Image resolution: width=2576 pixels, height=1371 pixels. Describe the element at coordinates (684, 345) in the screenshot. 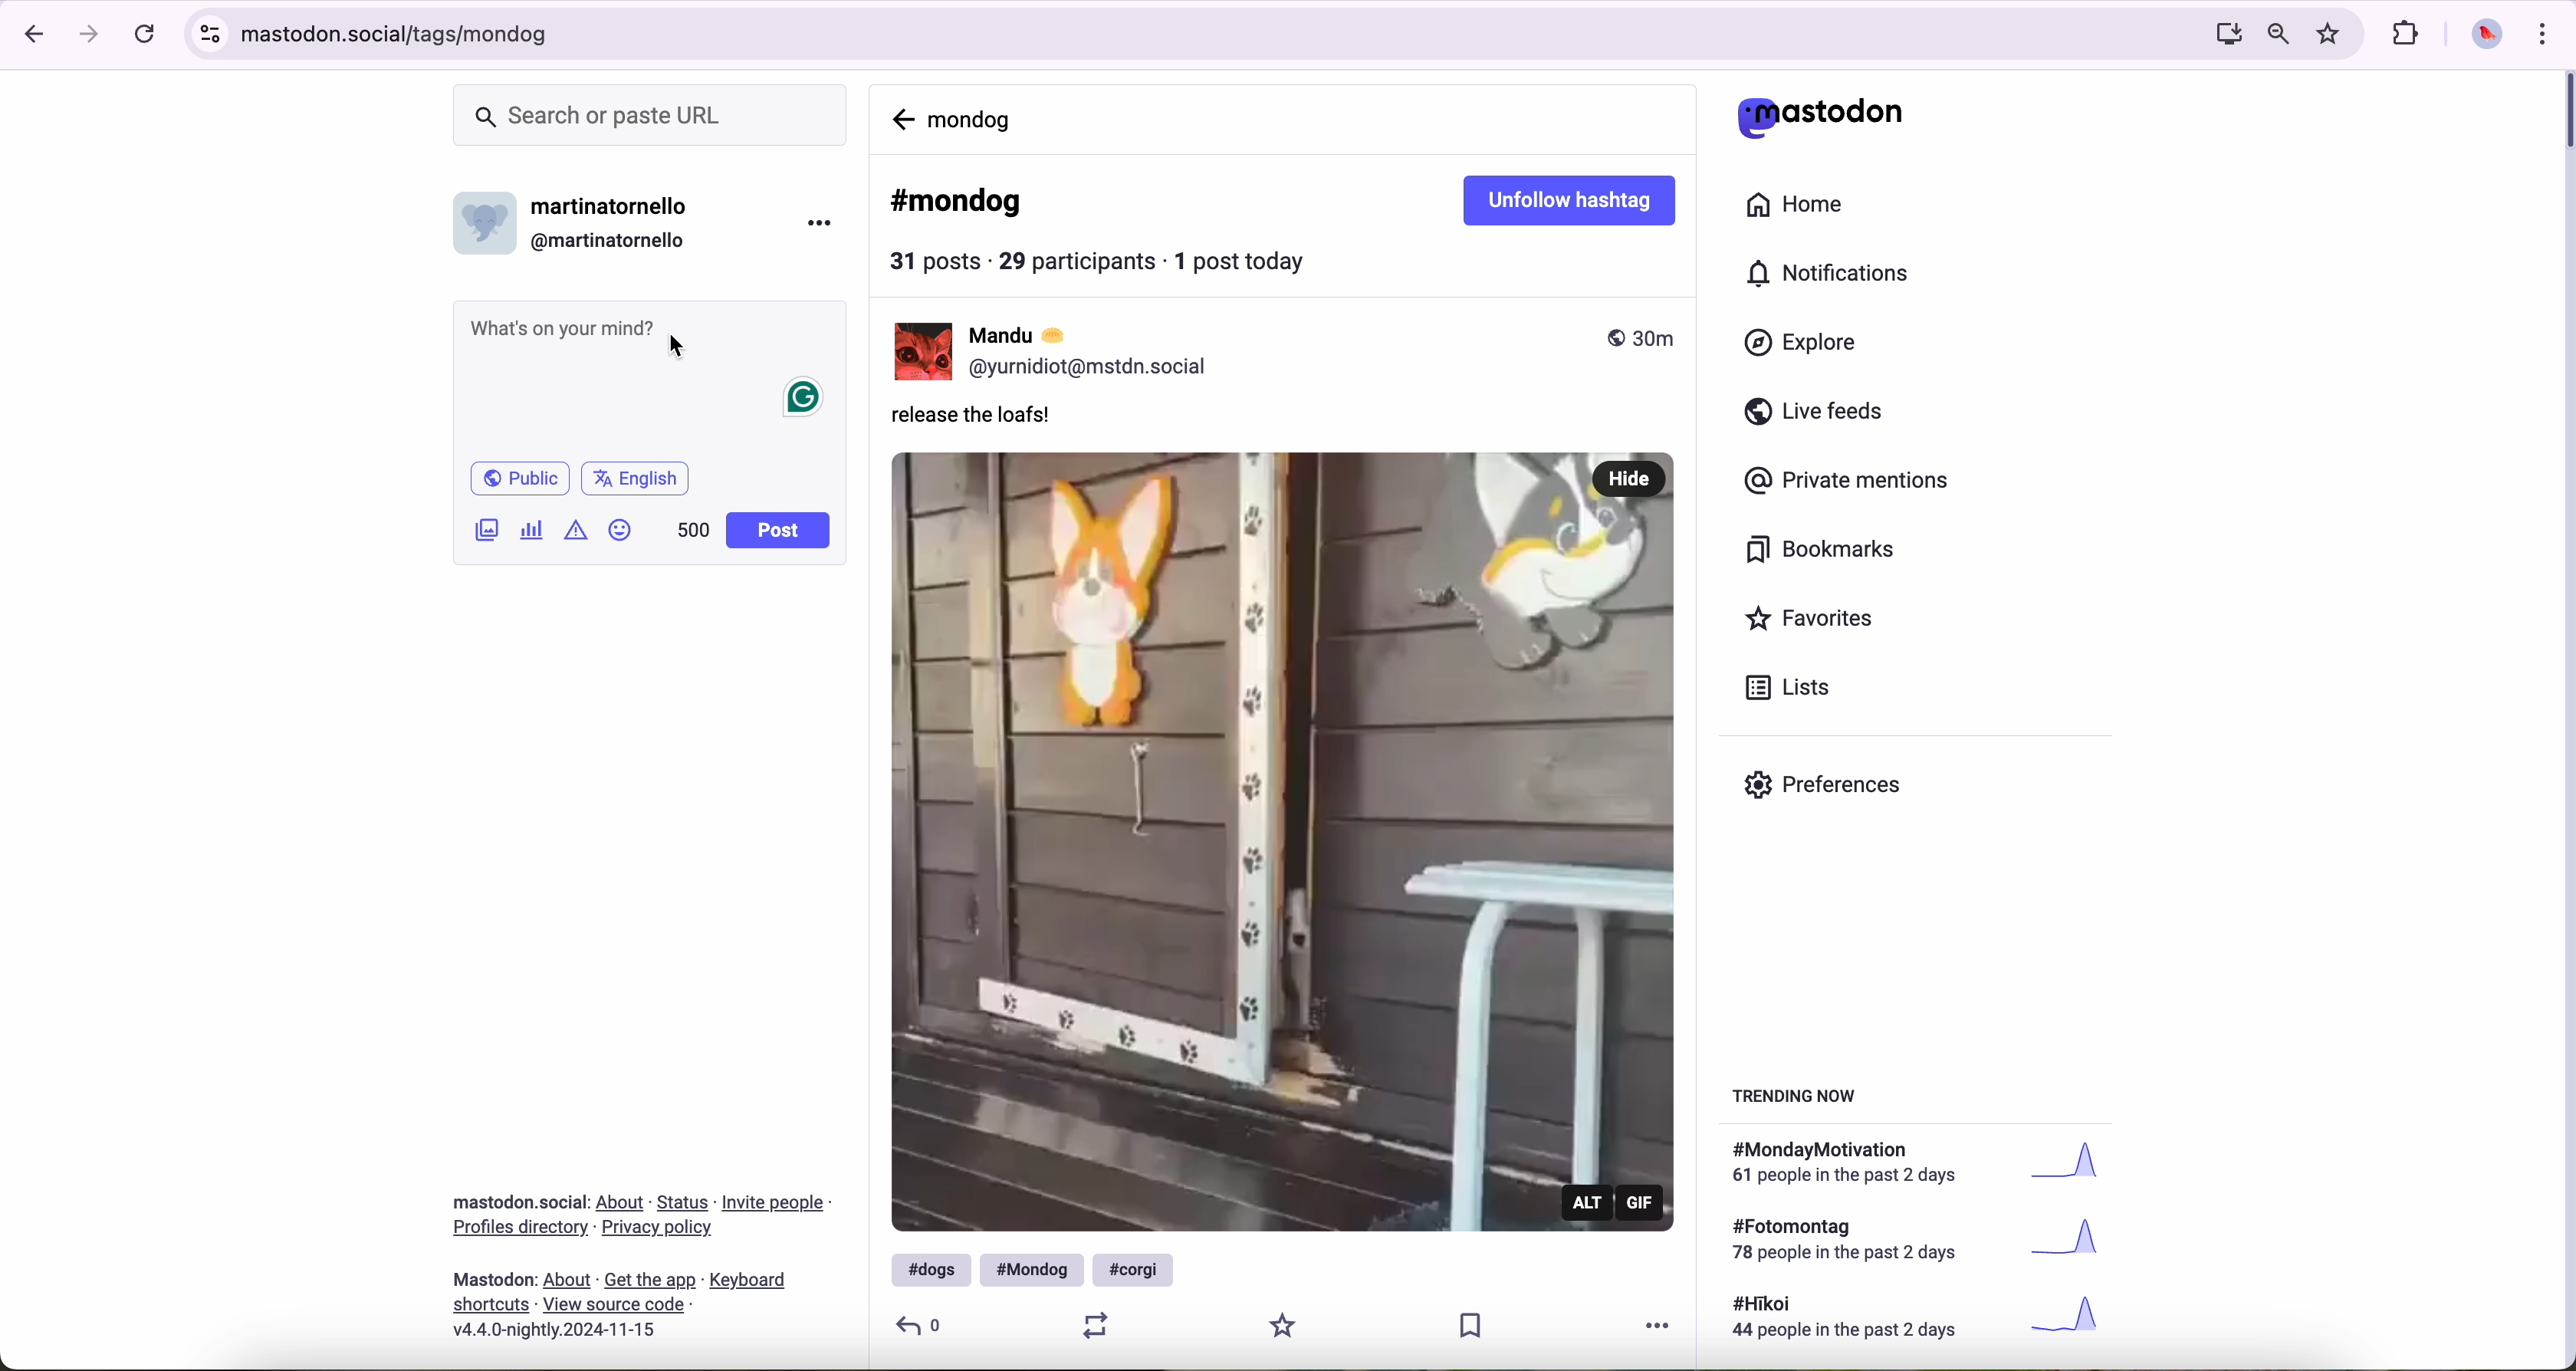

I see `cursor on post message` at that location.